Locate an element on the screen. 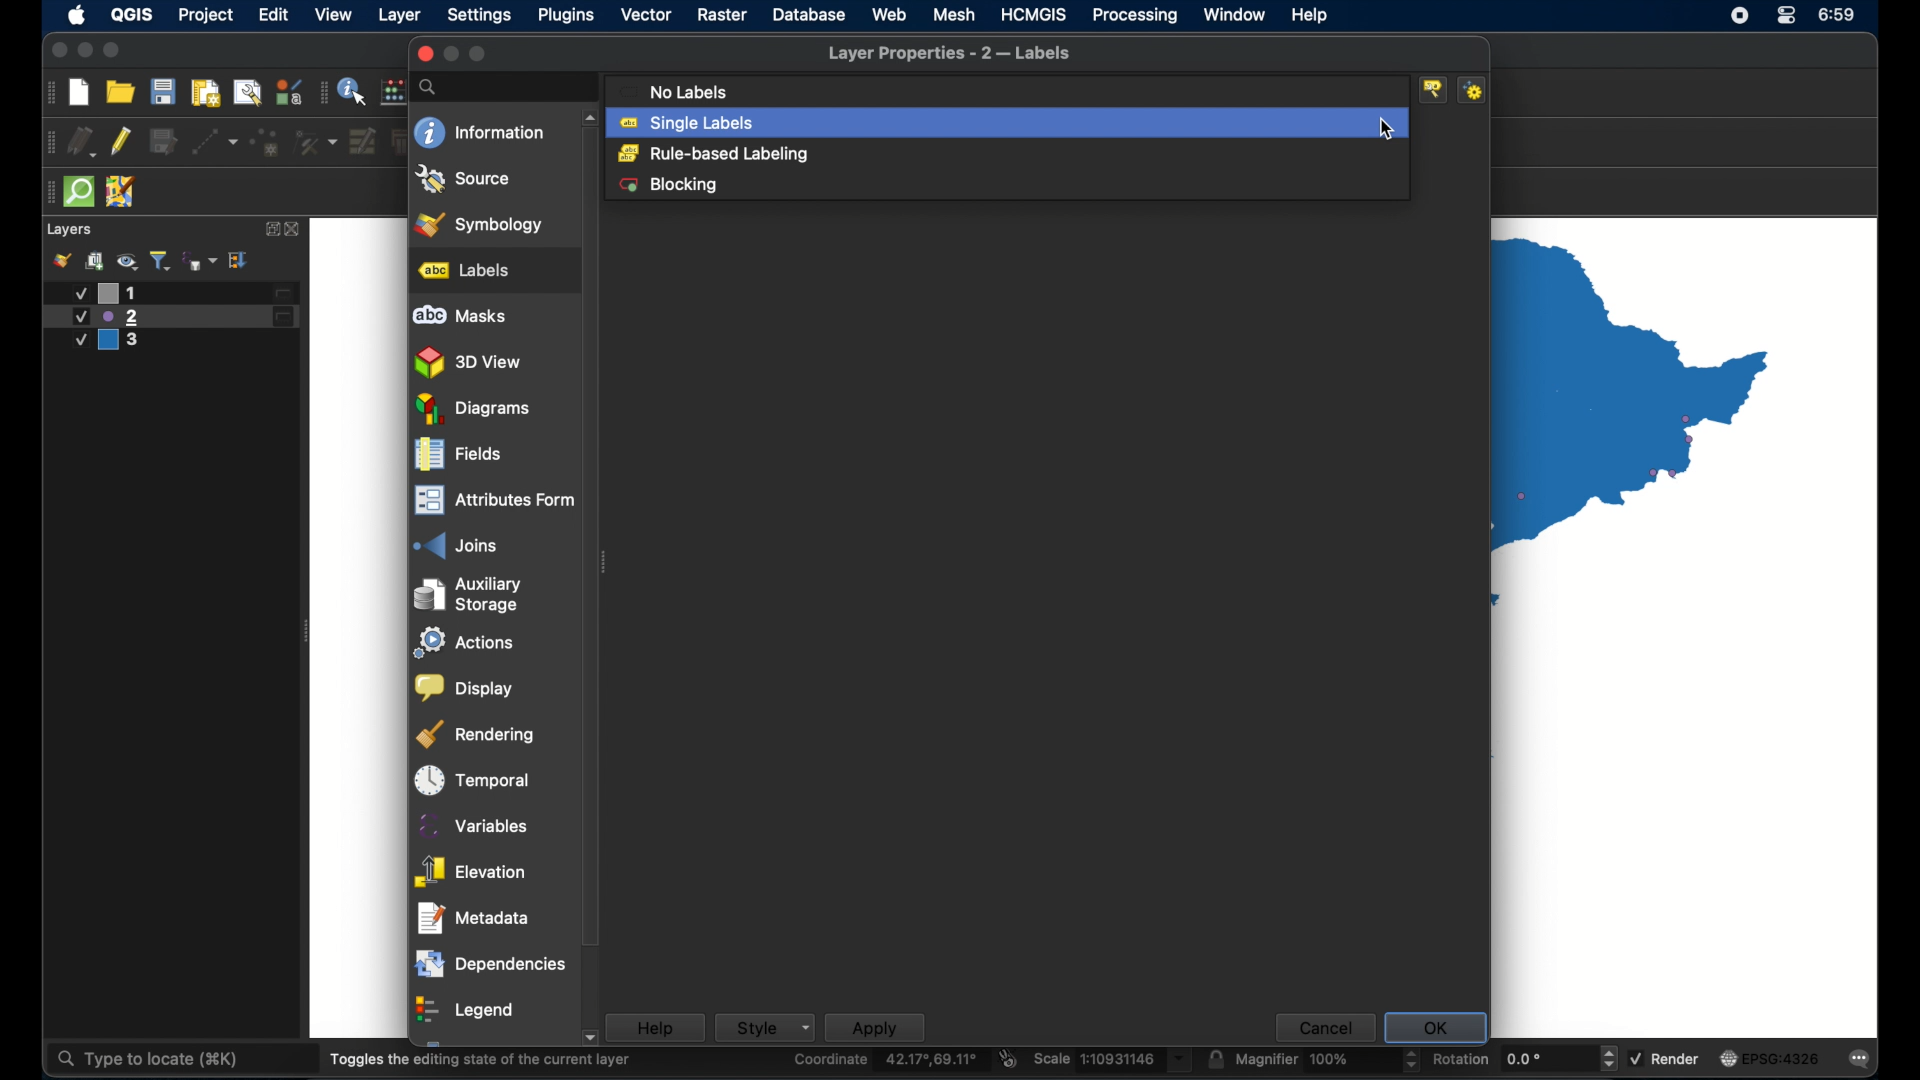 This screenshot has width=1920, height=1080. help is located at coordinates (655, 1027).